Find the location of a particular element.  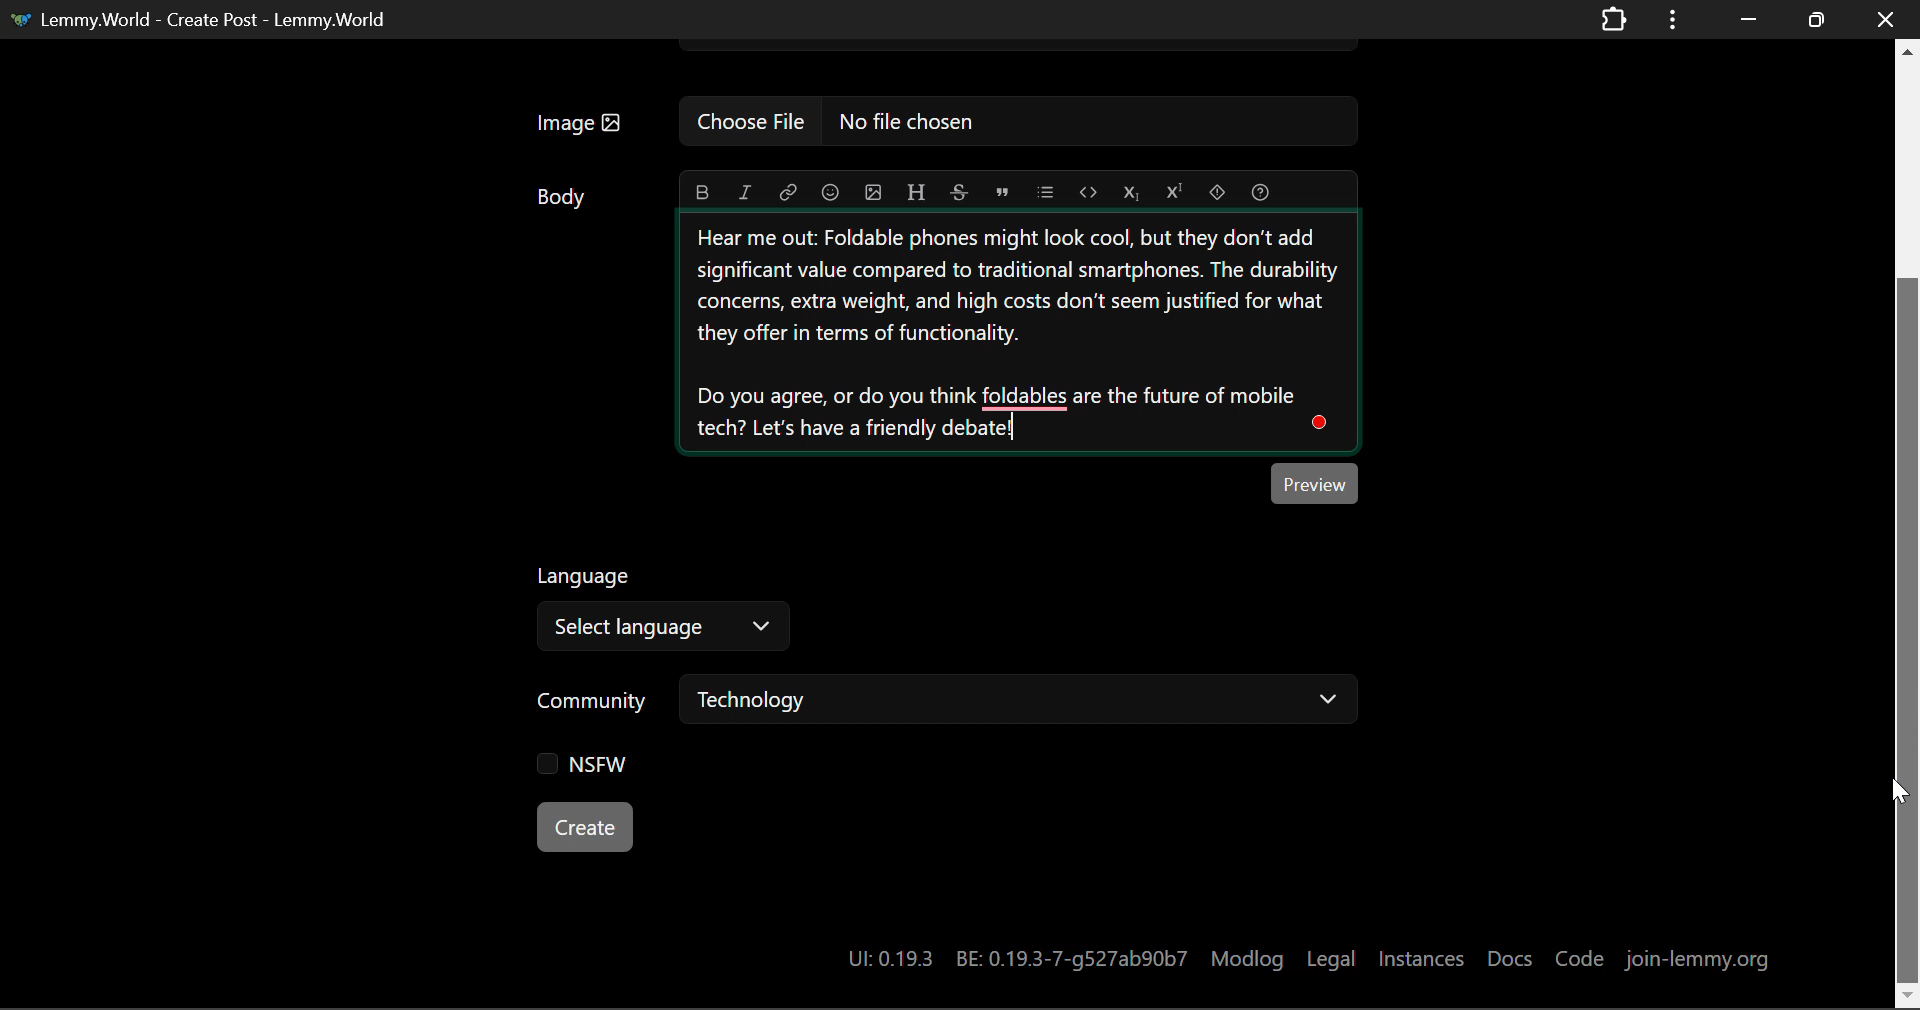

Extensions is located at coordinates (1613, 18).